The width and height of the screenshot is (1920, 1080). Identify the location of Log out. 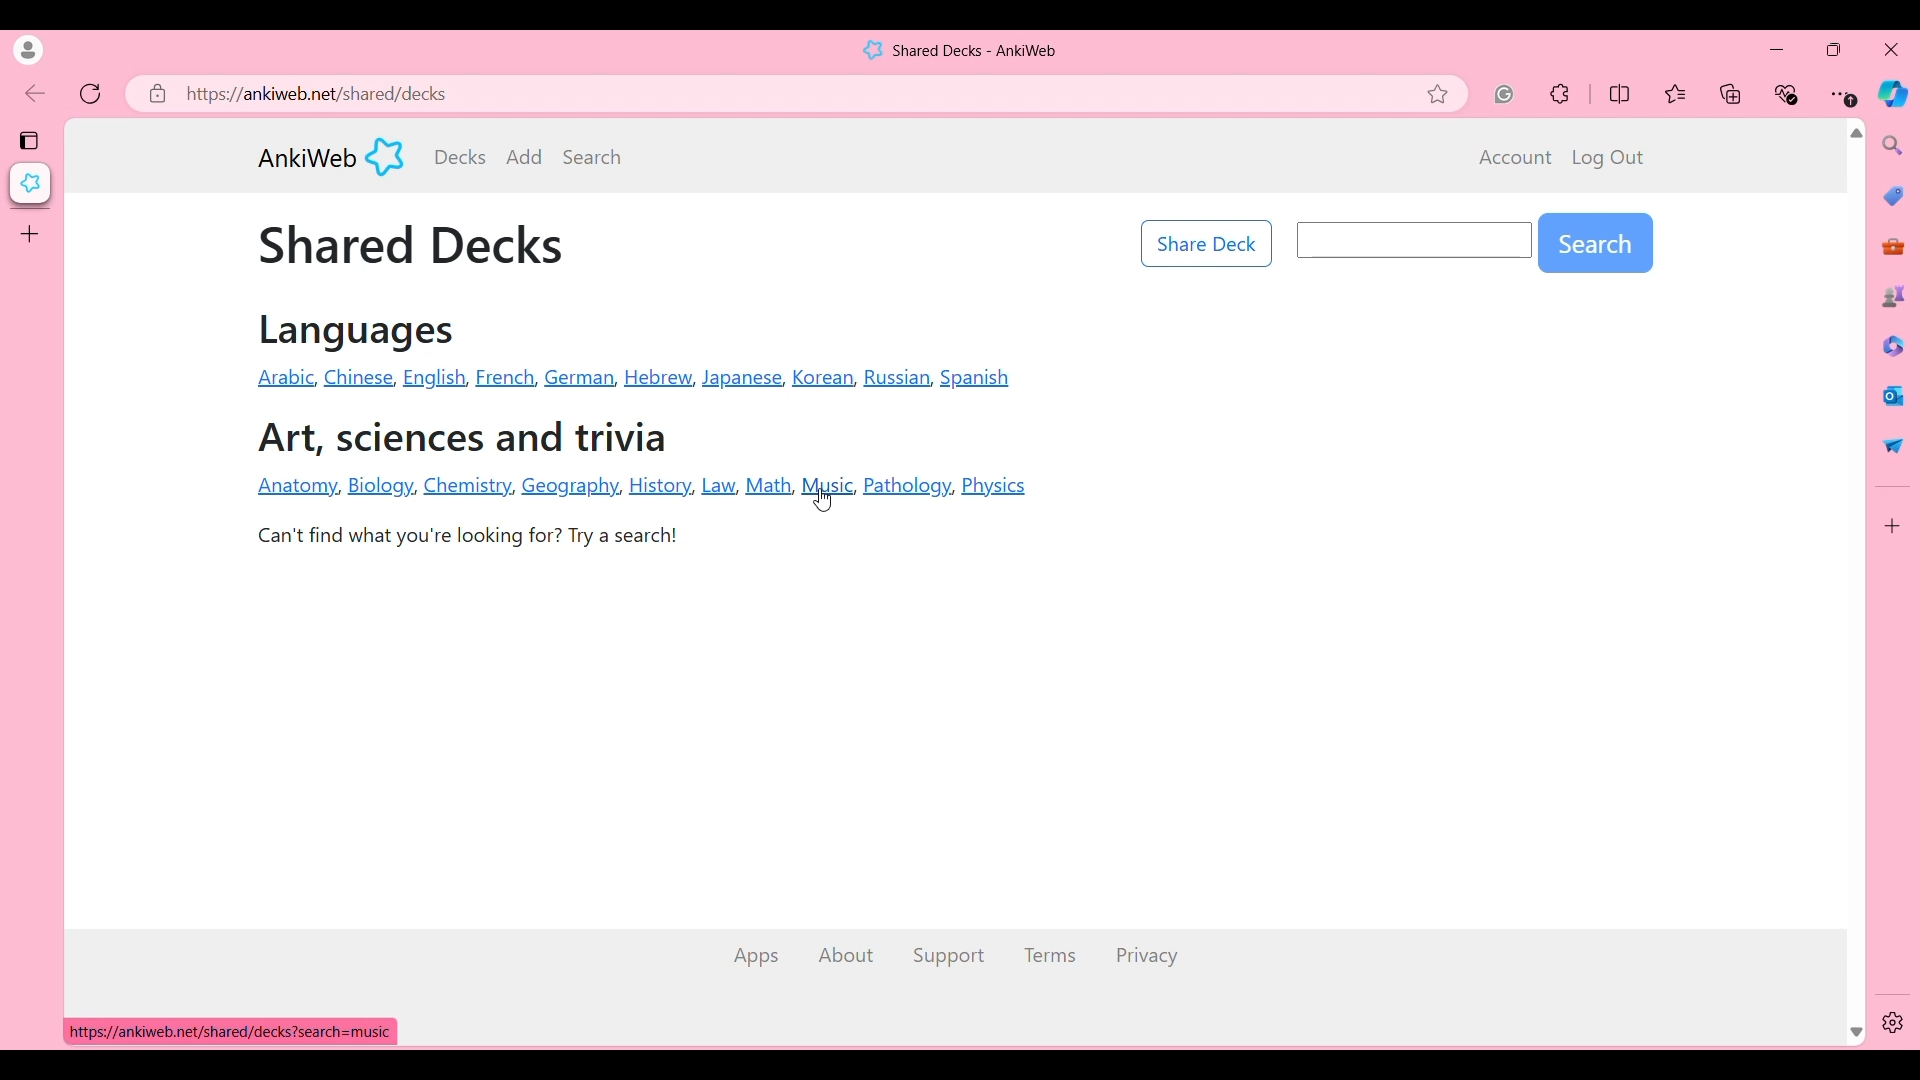
(1608, 158).